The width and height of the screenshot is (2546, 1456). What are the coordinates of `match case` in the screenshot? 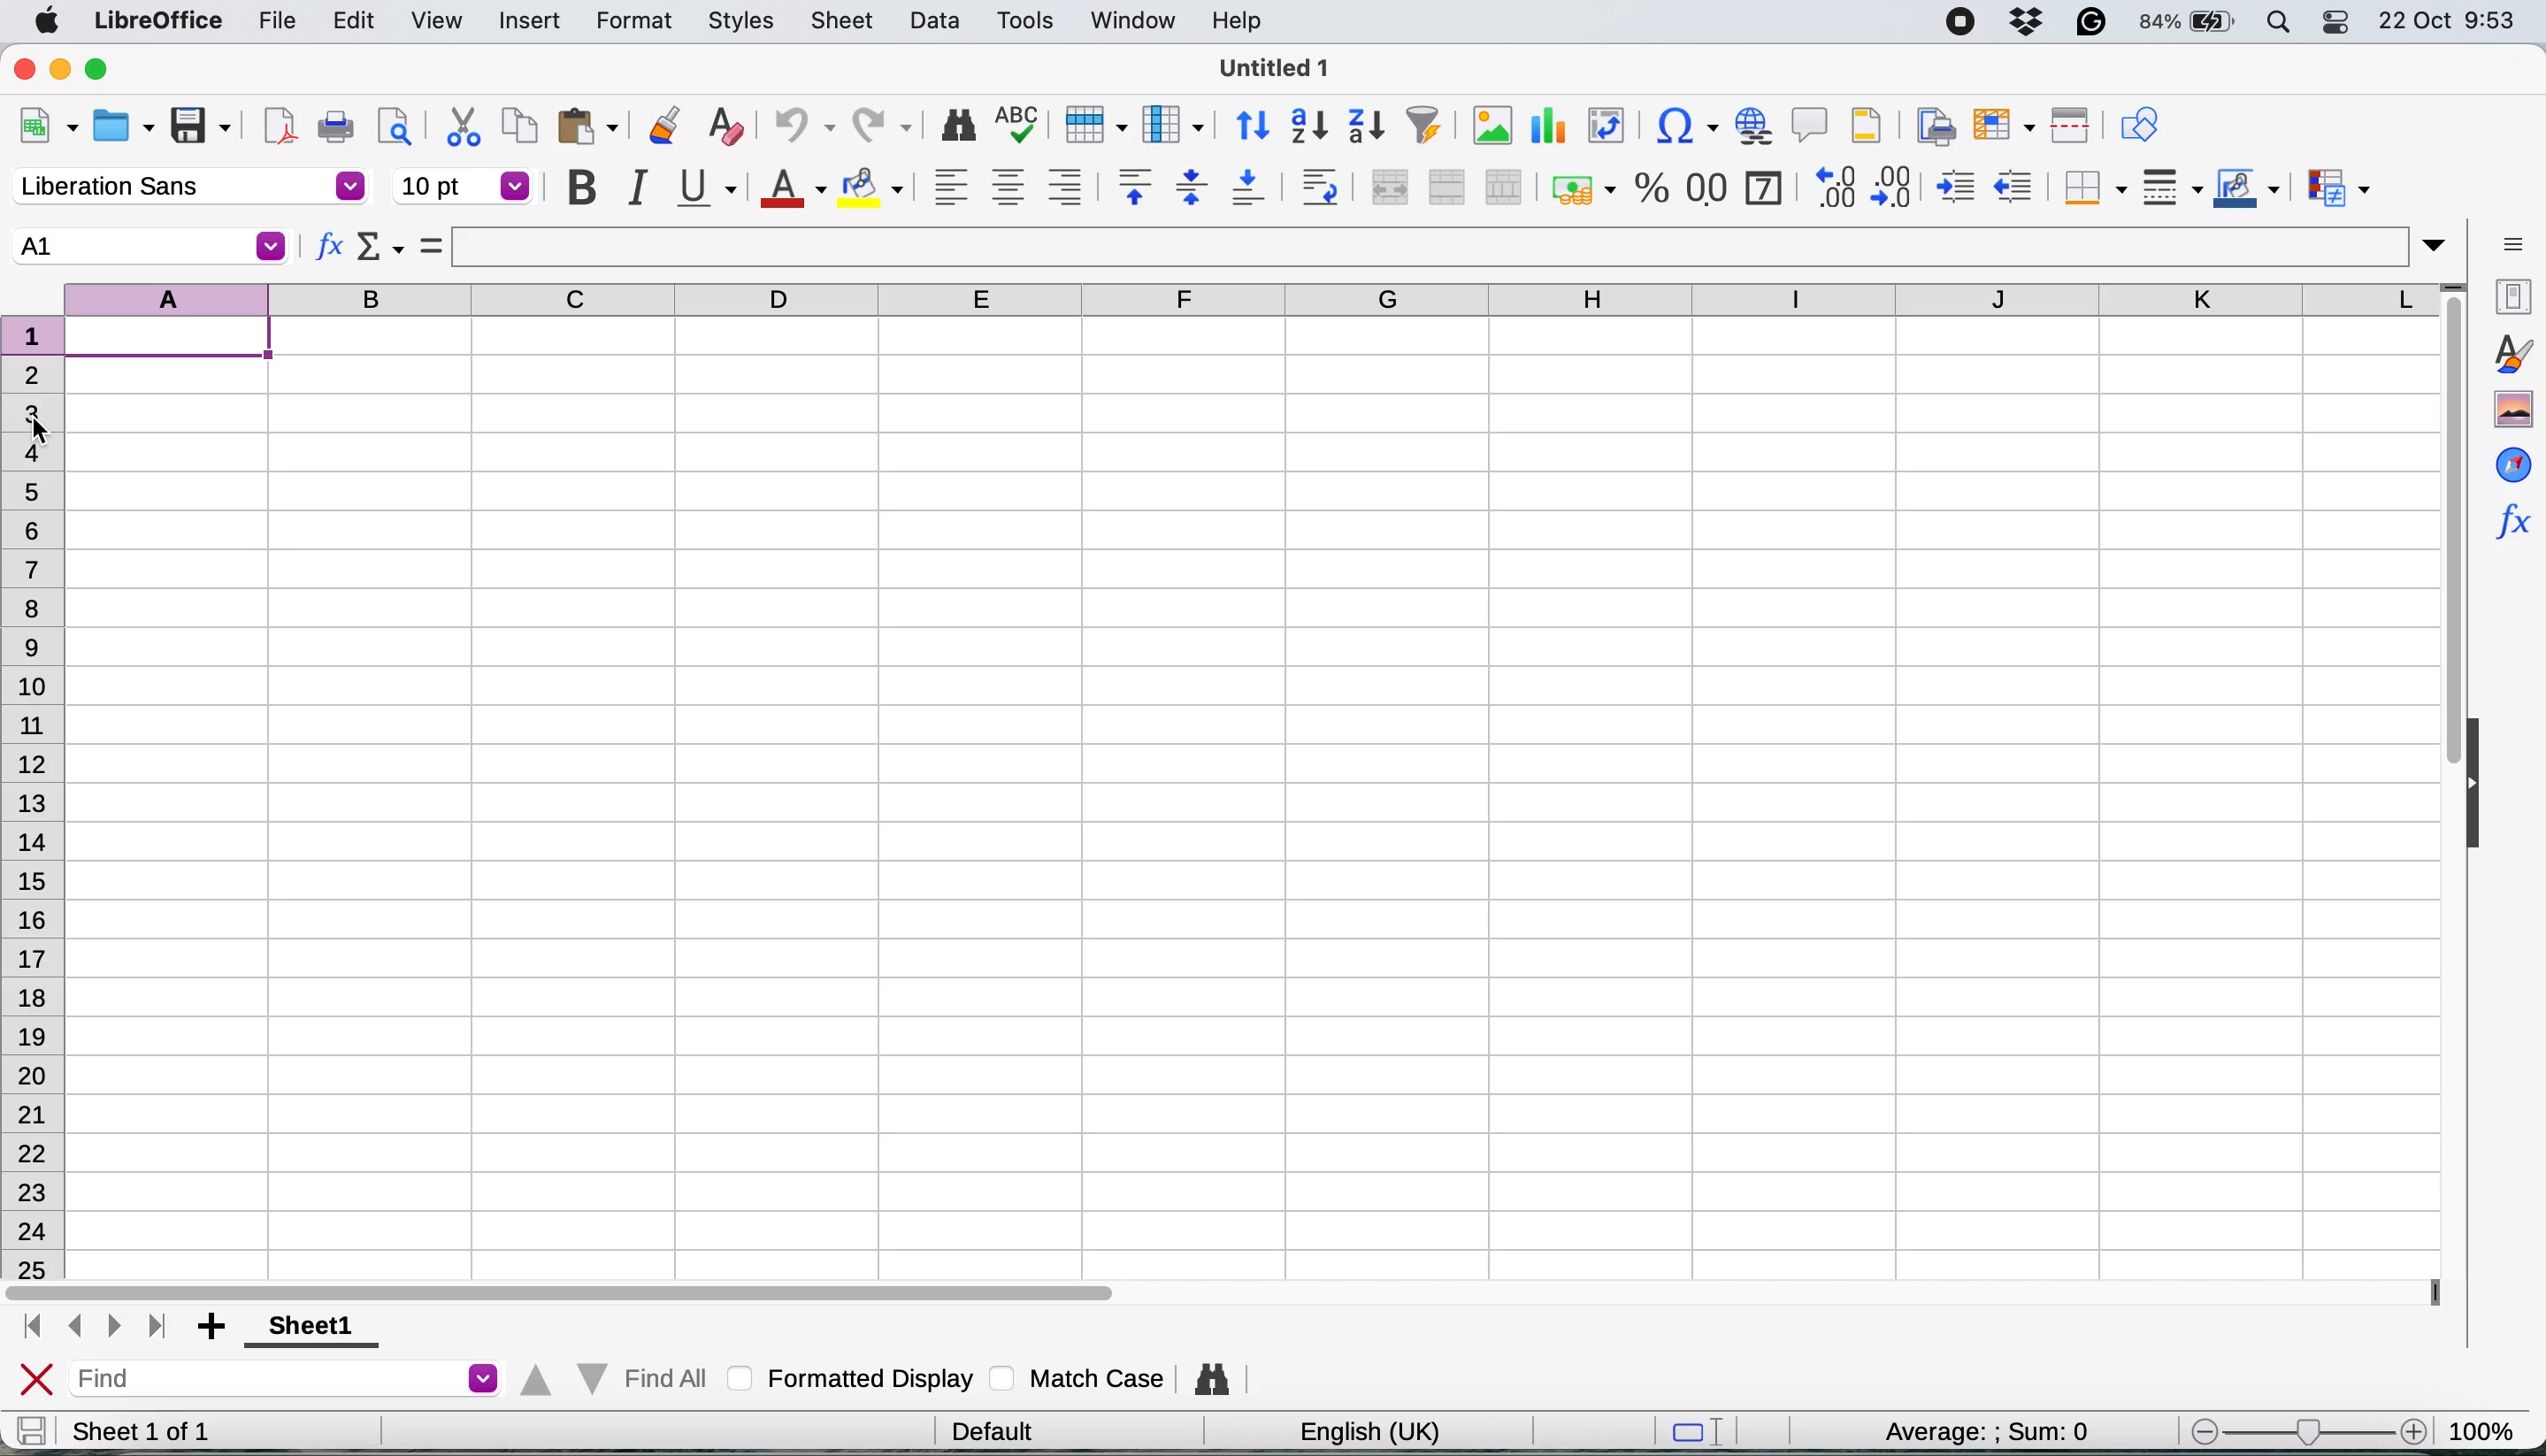 It's located at (1078, 1377).